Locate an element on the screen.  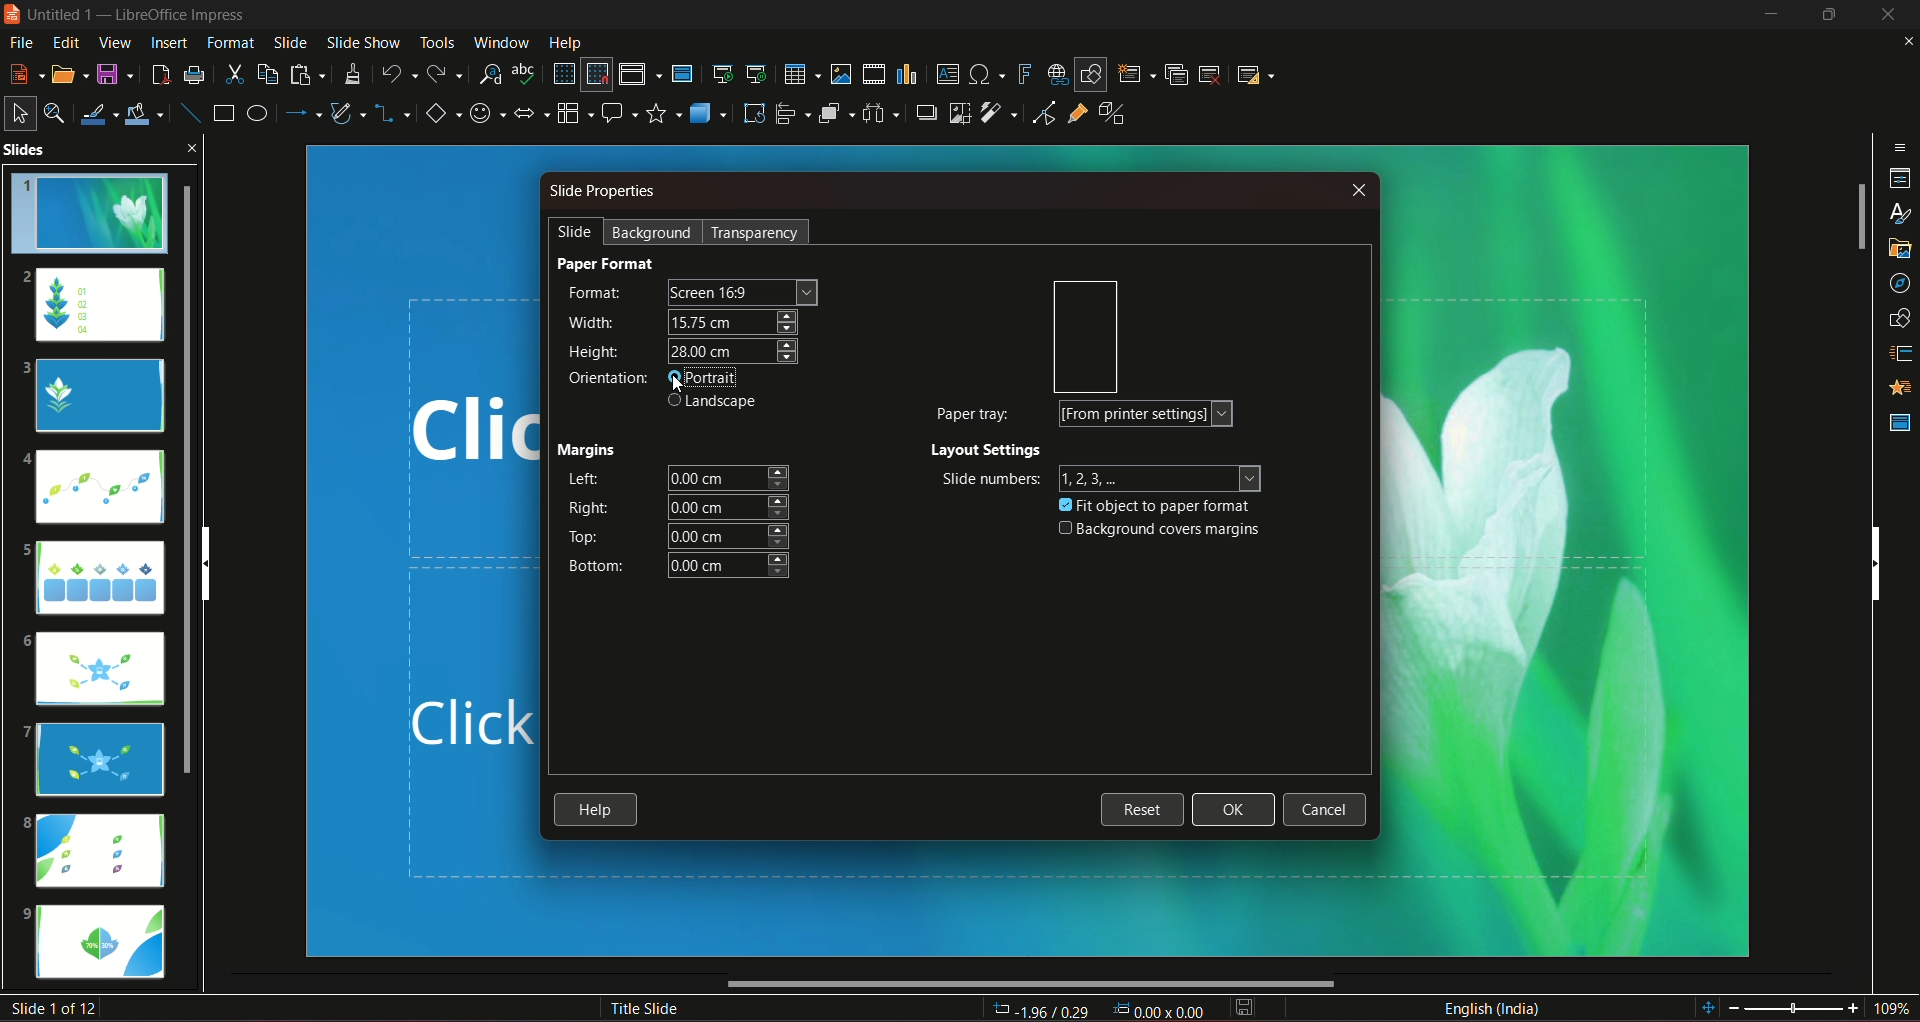
cursor  is located at coordinates (681, 399).